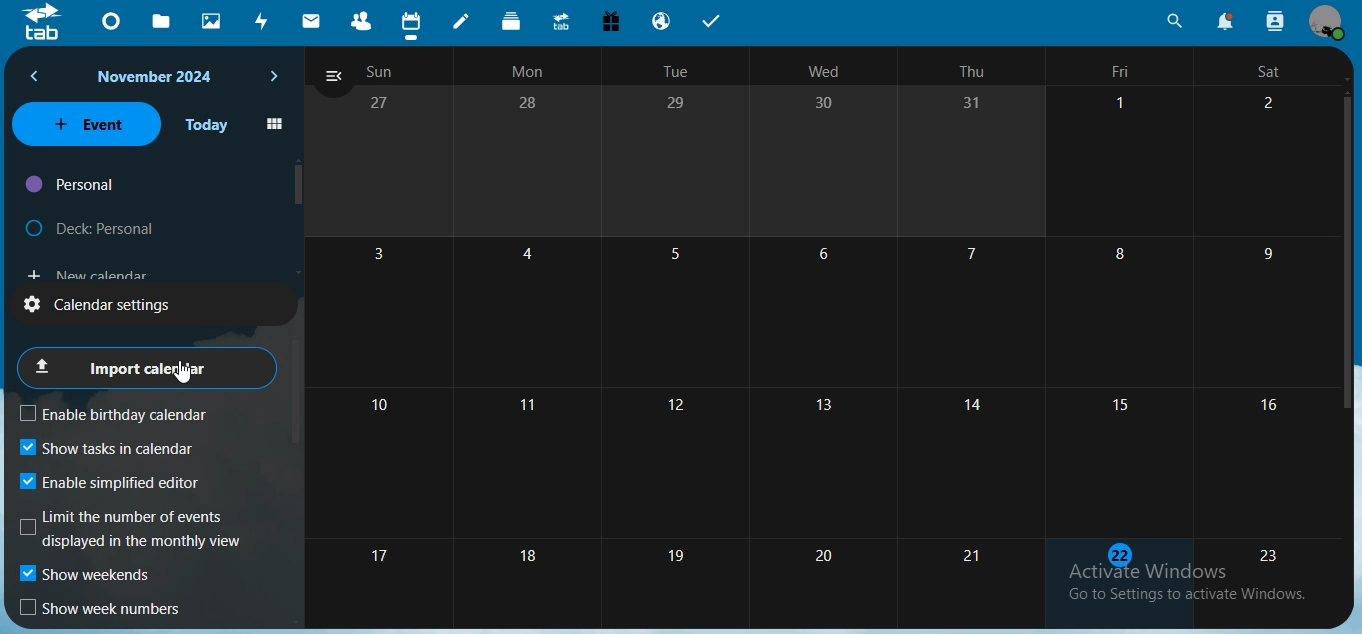 This screenshot has height=634, width=1362. I want to click on scrollbar, so click(1348, 250).